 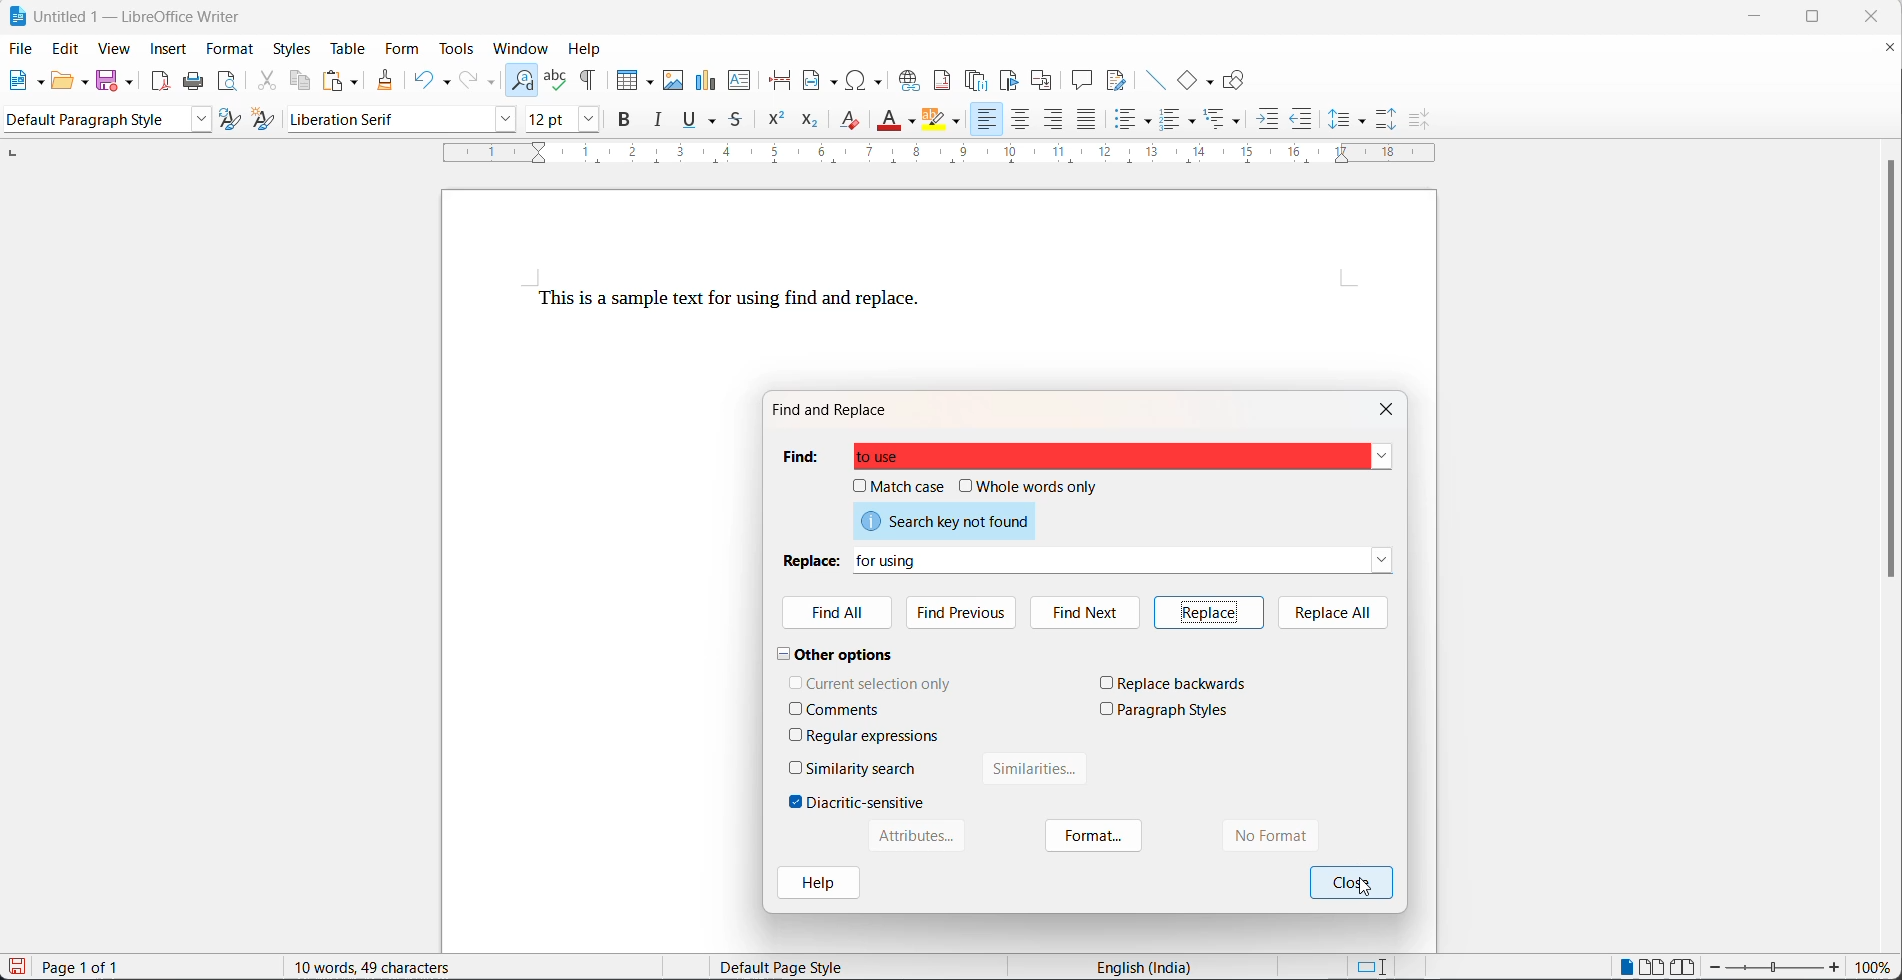 What do you see at coordinates (1367, 888) in the screenshot?
I see `cursor` at bounding box center [1367, 888].